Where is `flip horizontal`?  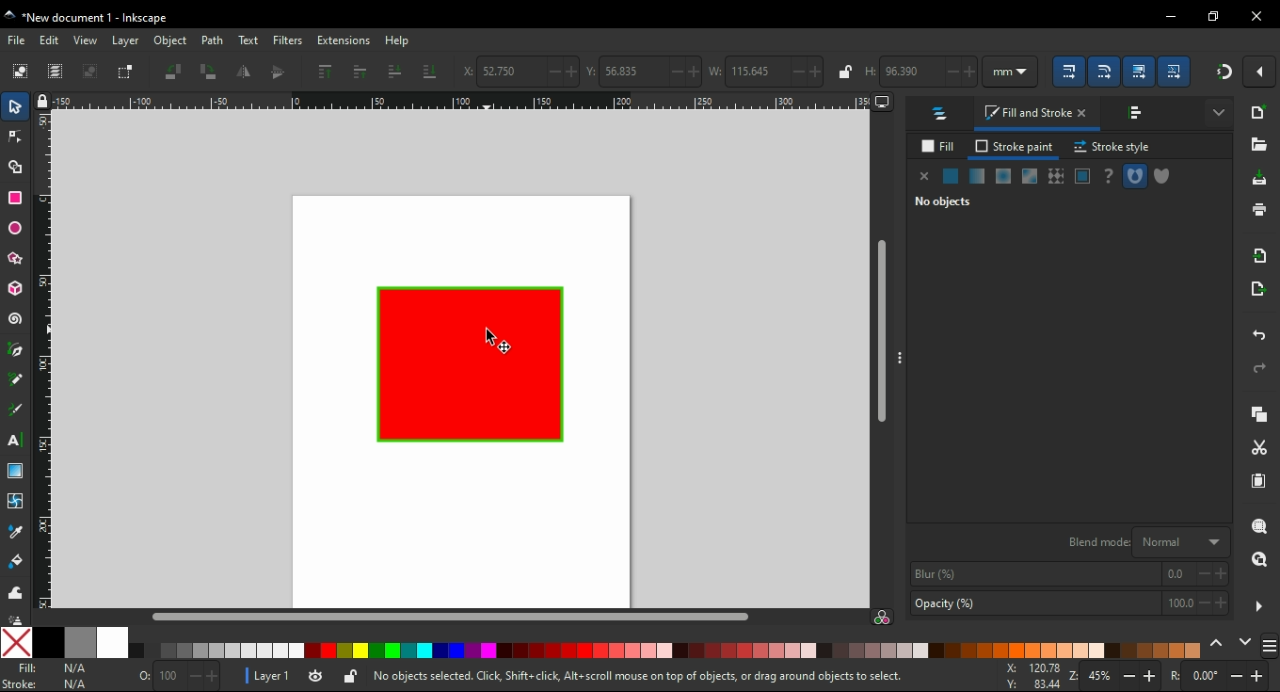
flip horizontal is located at coordinates (246, 71).